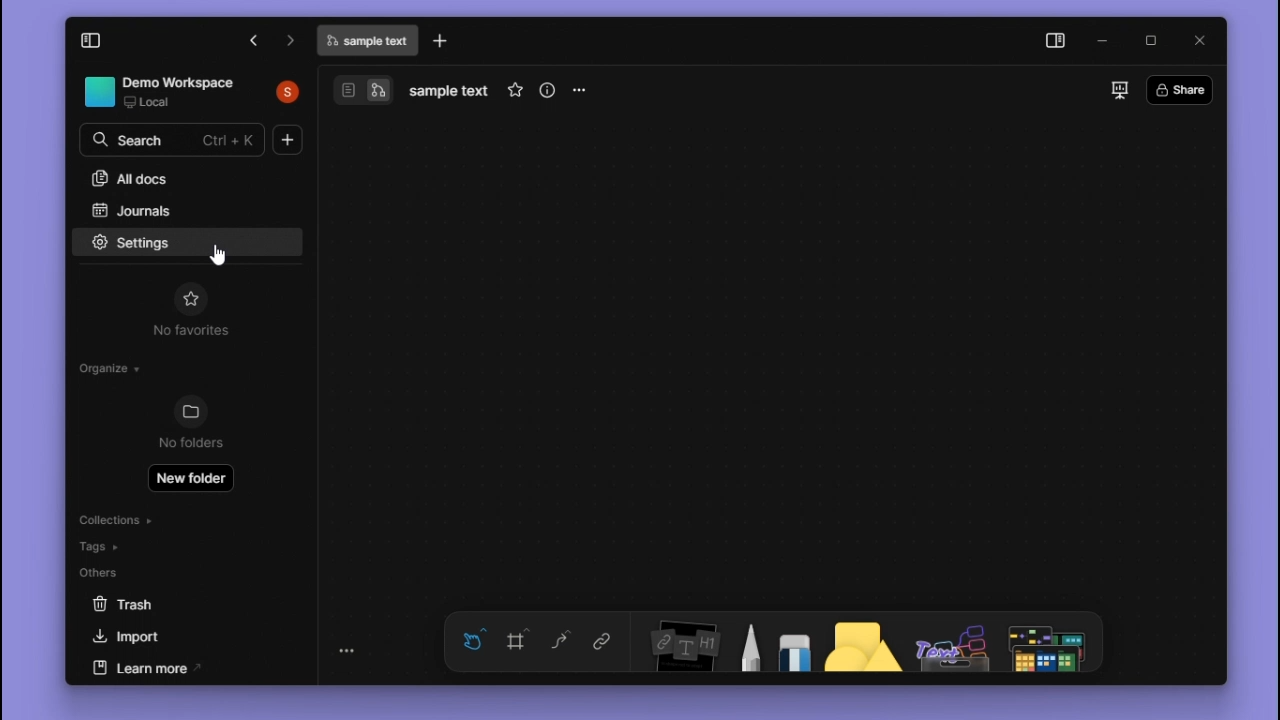  Describe the element at coordinates (1180, 89) in the screenshot. I see `share` at that location.